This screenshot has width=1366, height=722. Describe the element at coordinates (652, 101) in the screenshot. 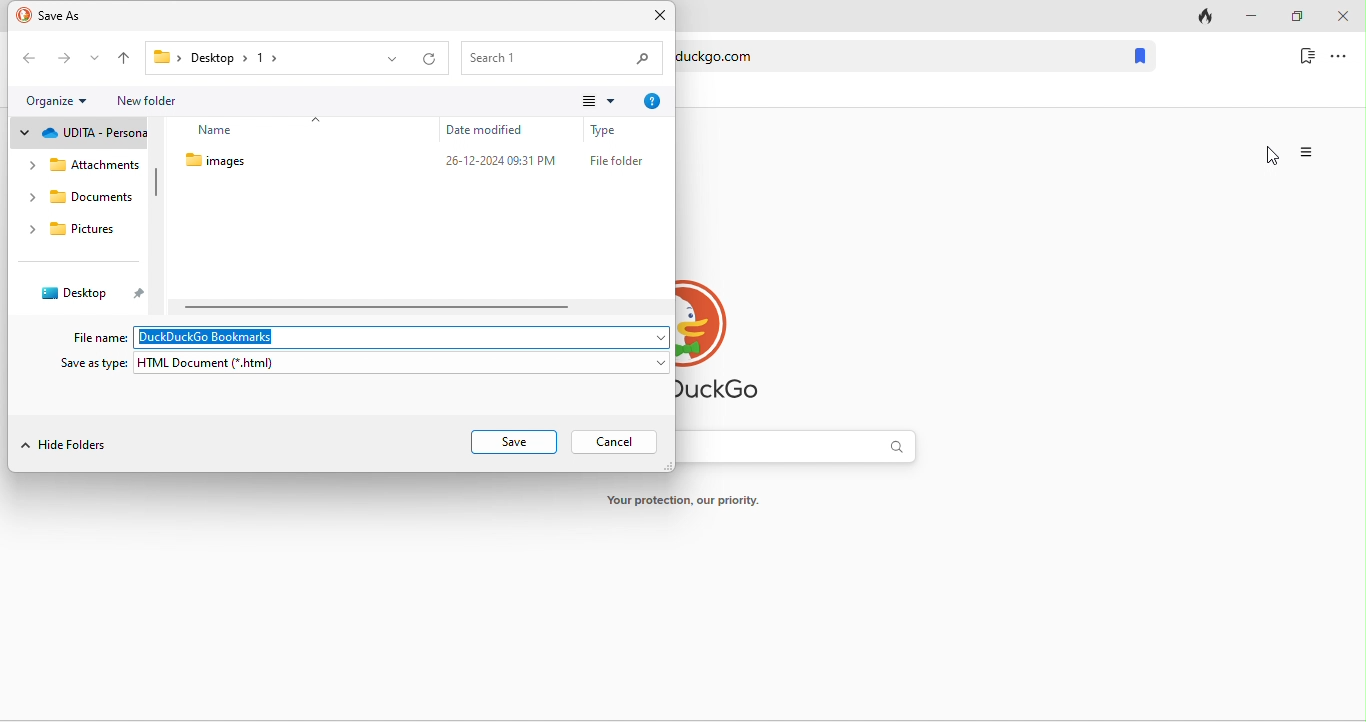

I see `help` at that location.